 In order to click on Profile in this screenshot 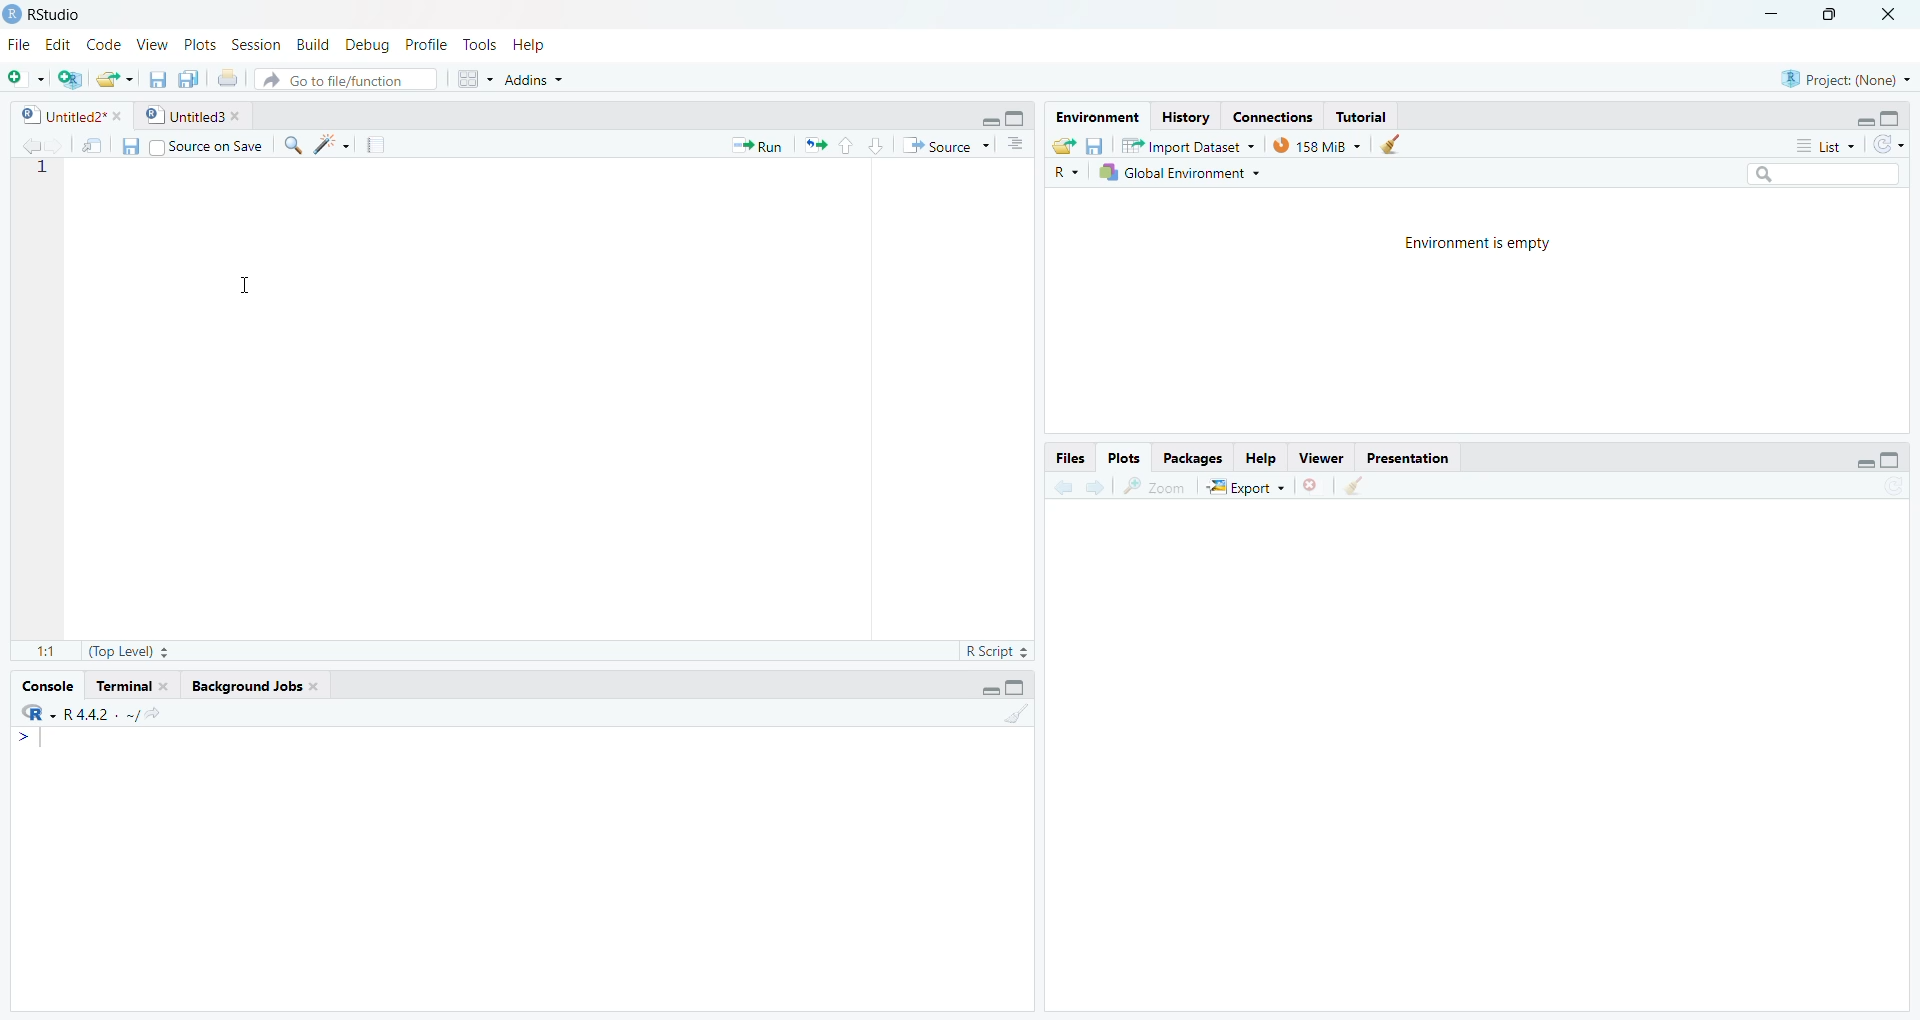, I will do `click(423, 44)`.